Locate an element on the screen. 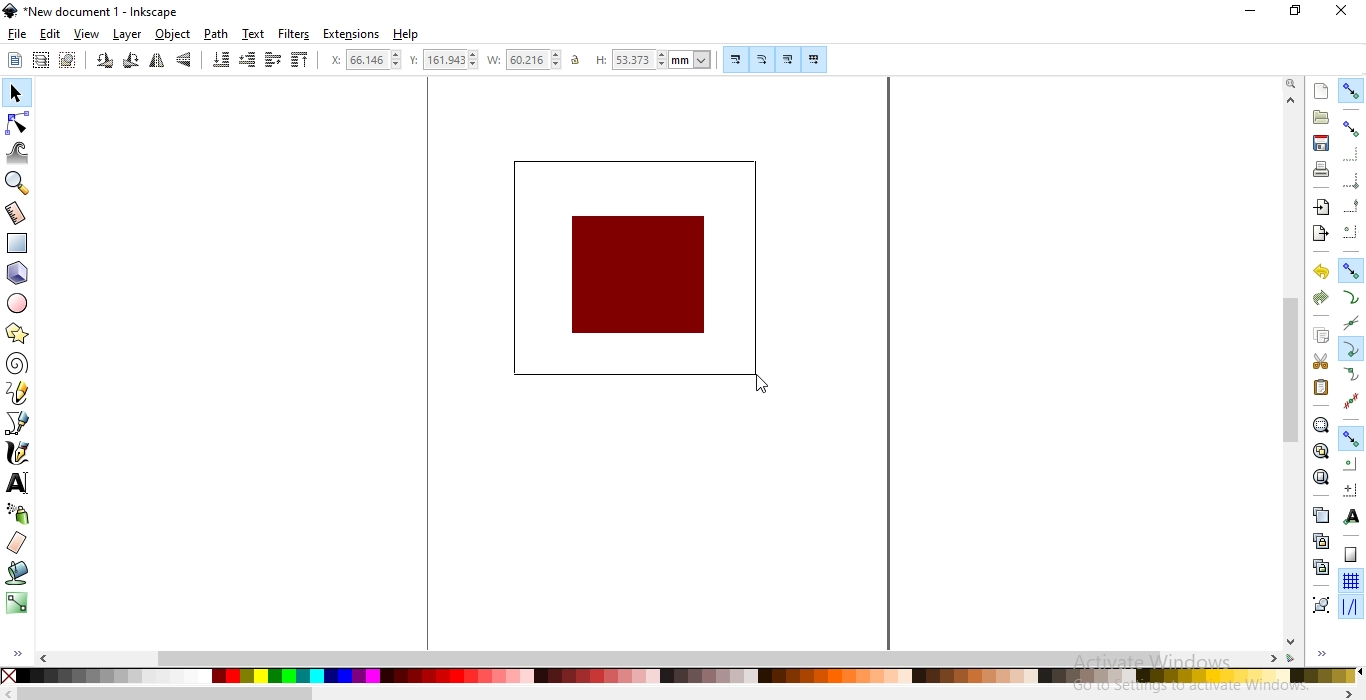 The height and width of the screenshot is (700, 1366). snap centers to objects is located at coordinates (1350, 464).